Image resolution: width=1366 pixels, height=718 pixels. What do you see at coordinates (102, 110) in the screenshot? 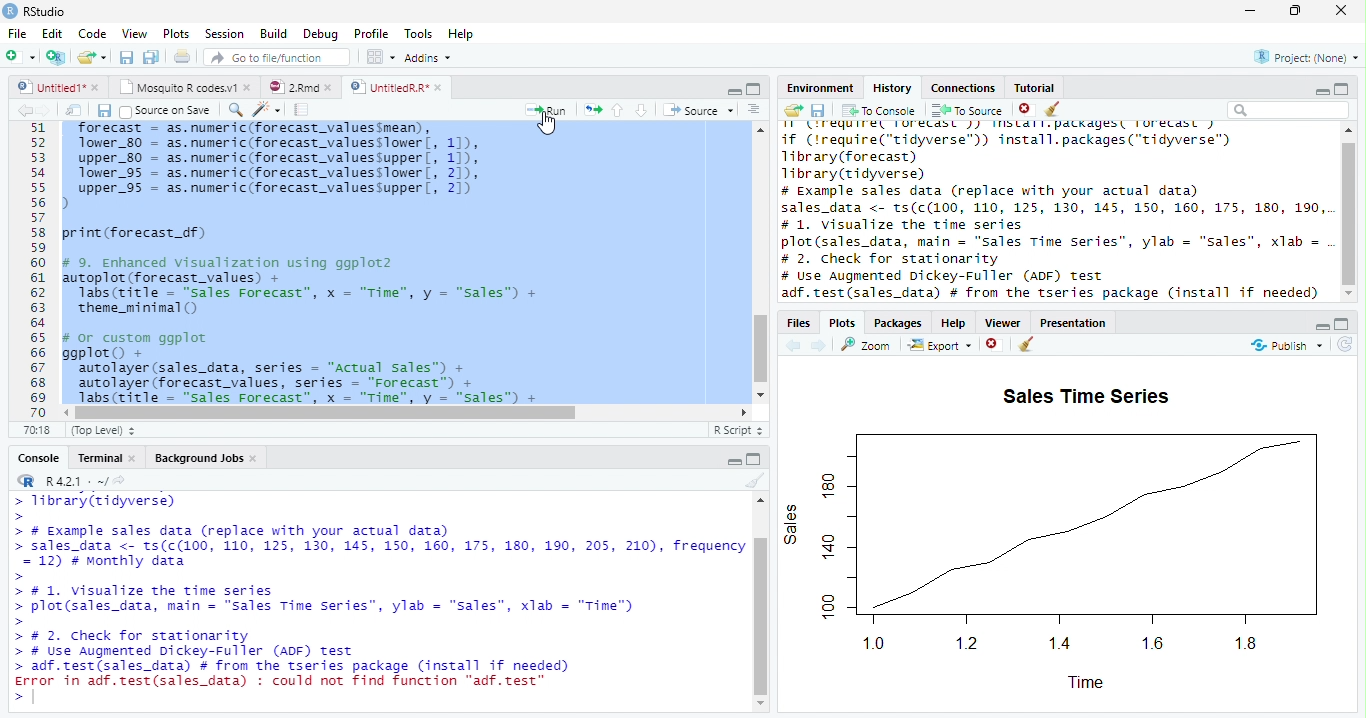
I see `Save` at bounding box center [102, 110].